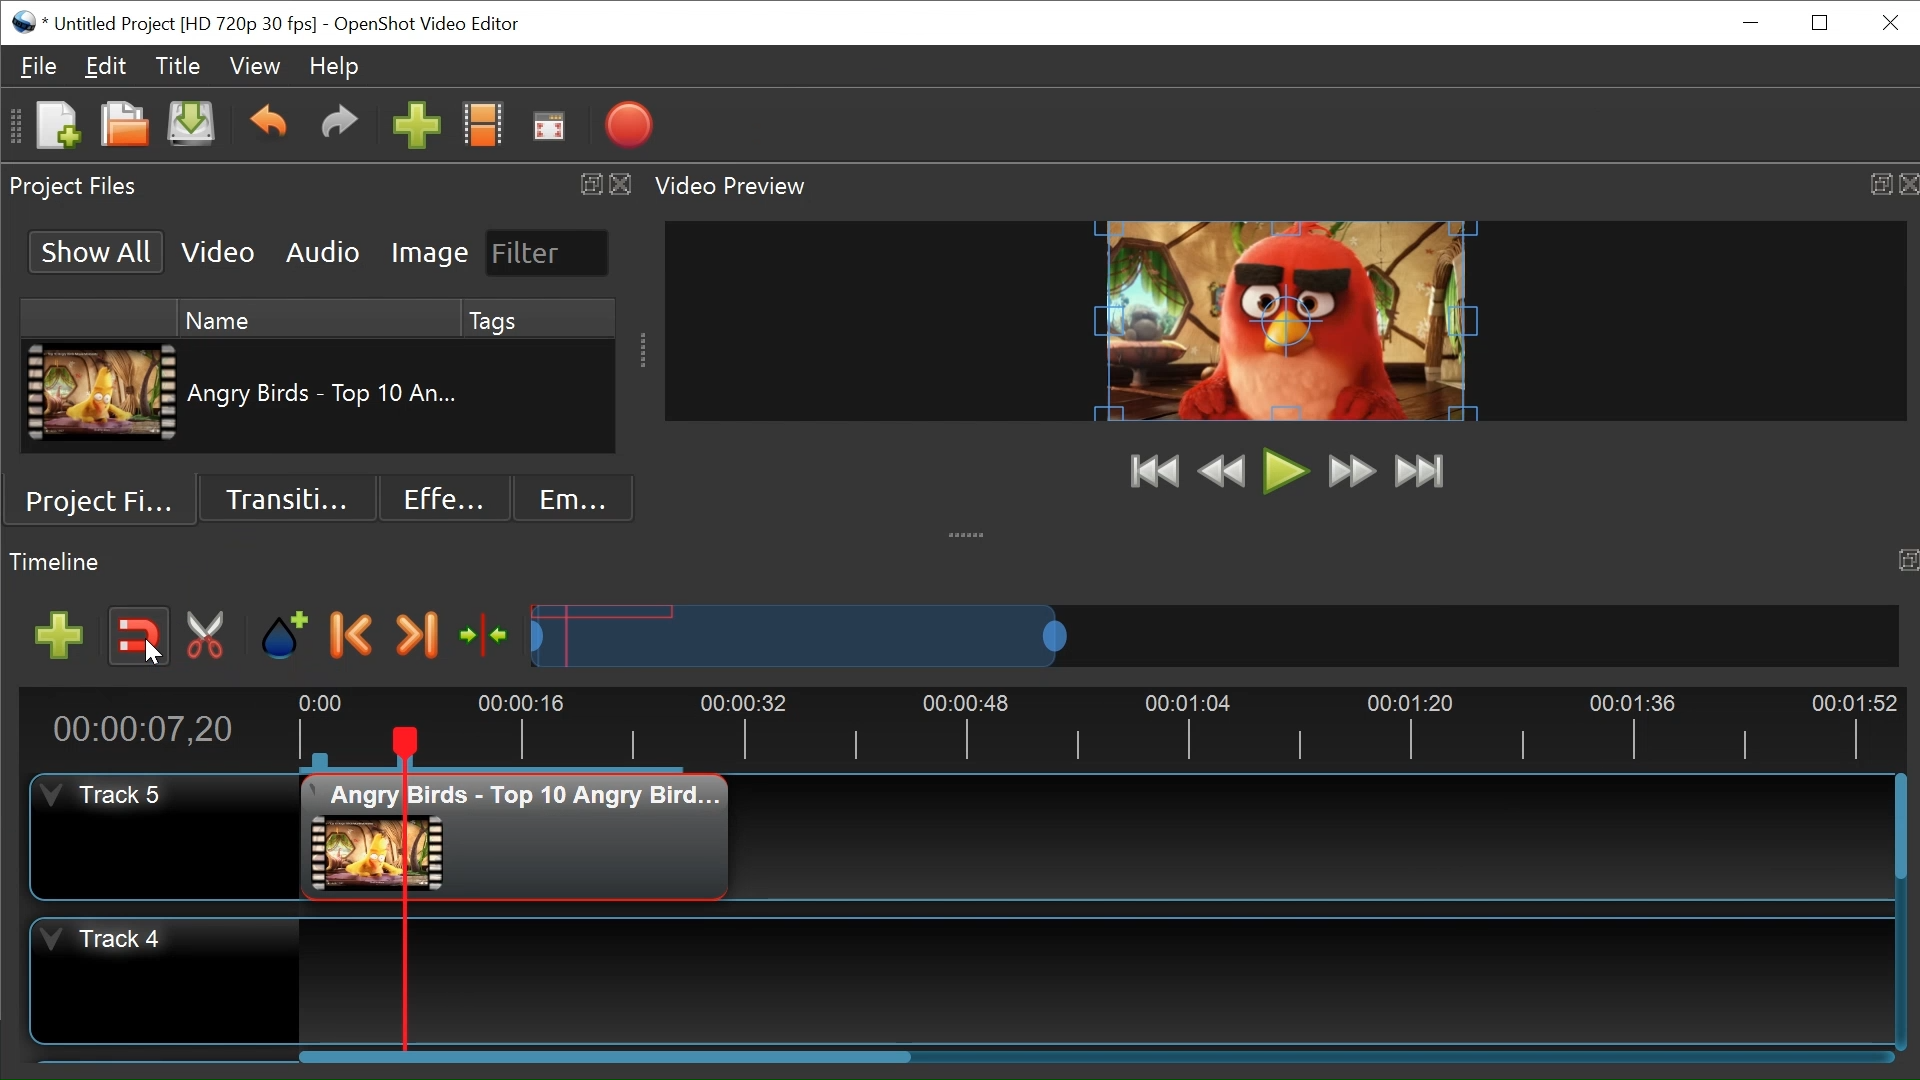  Describe the element at coordinates (58, 127) in the screenshot. I see `New File` at that location.